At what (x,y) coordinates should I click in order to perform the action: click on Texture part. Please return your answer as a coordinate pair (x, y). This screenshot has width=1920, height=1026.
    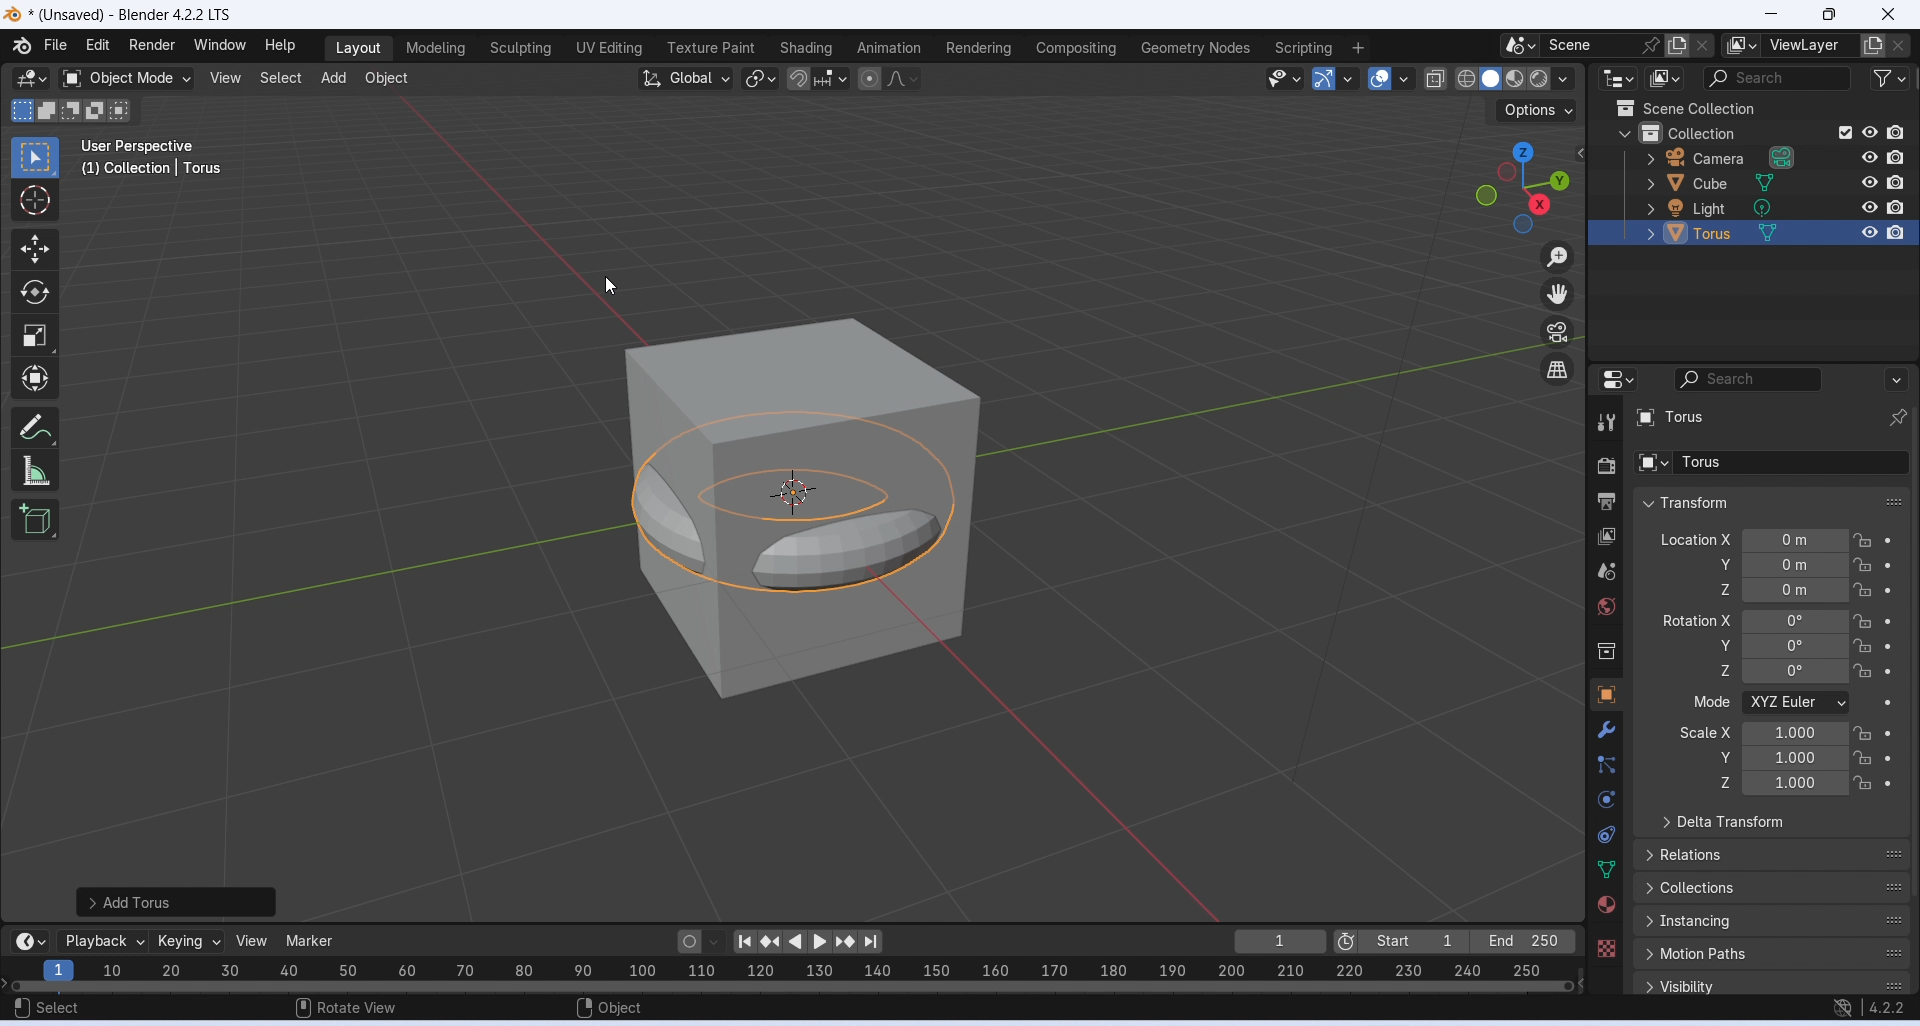
    Looking at the image, I should click on (712, 48).